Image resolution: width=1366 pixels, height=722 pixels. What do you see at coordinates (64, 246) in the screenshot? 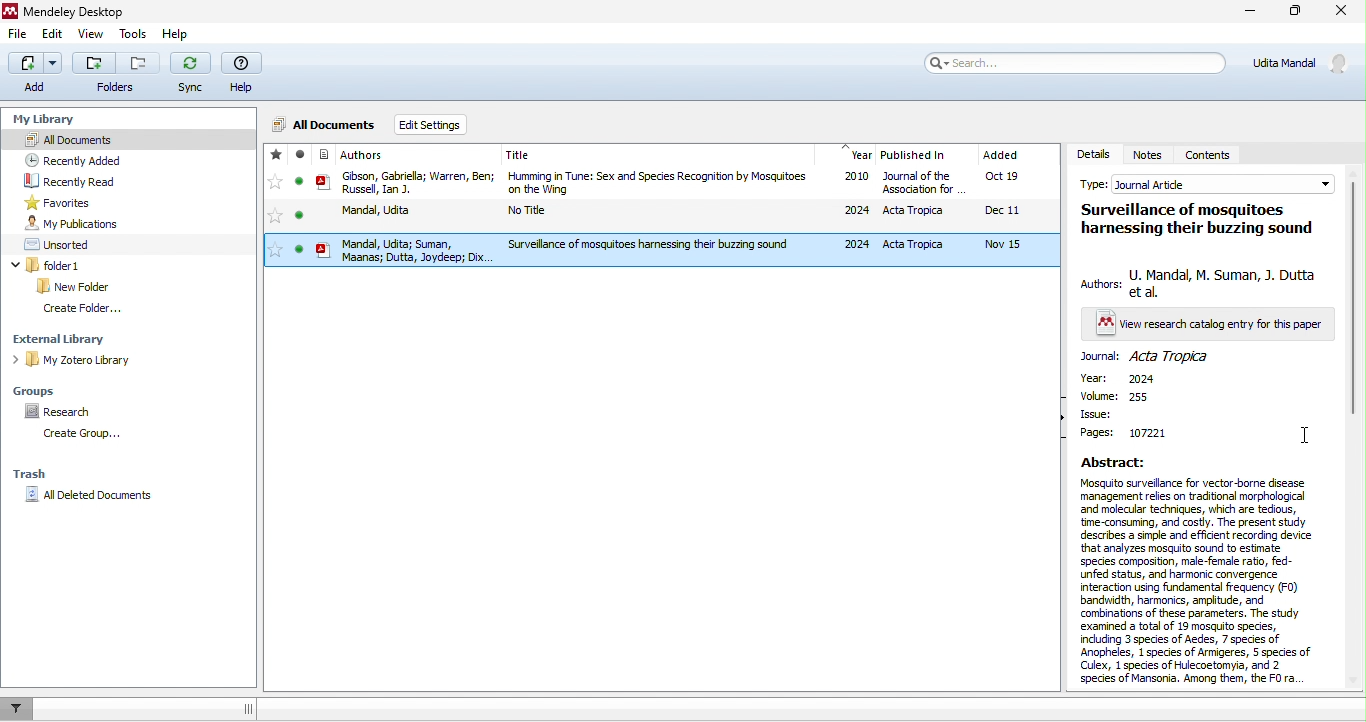
I see `unsorted` at bounding box center [64, 246].